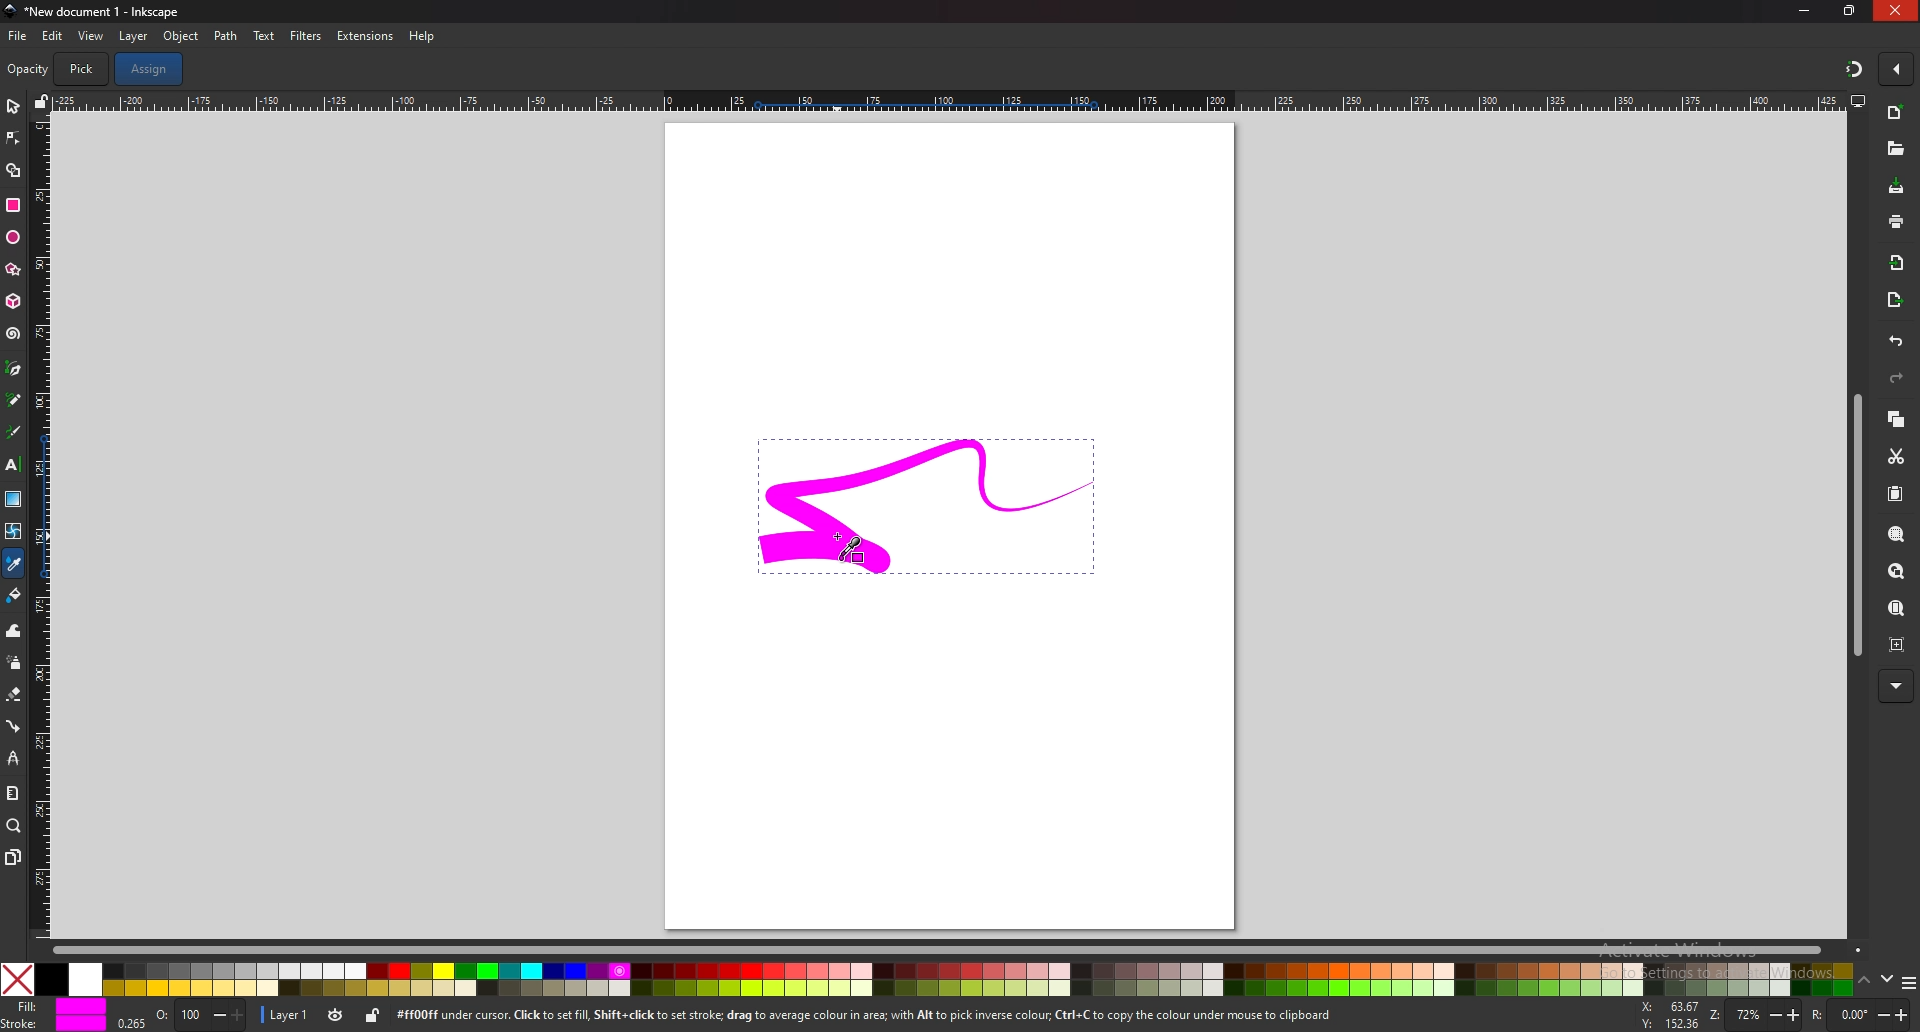 The image size is (1920, 1032). I want to click on object, so click(185, 36).